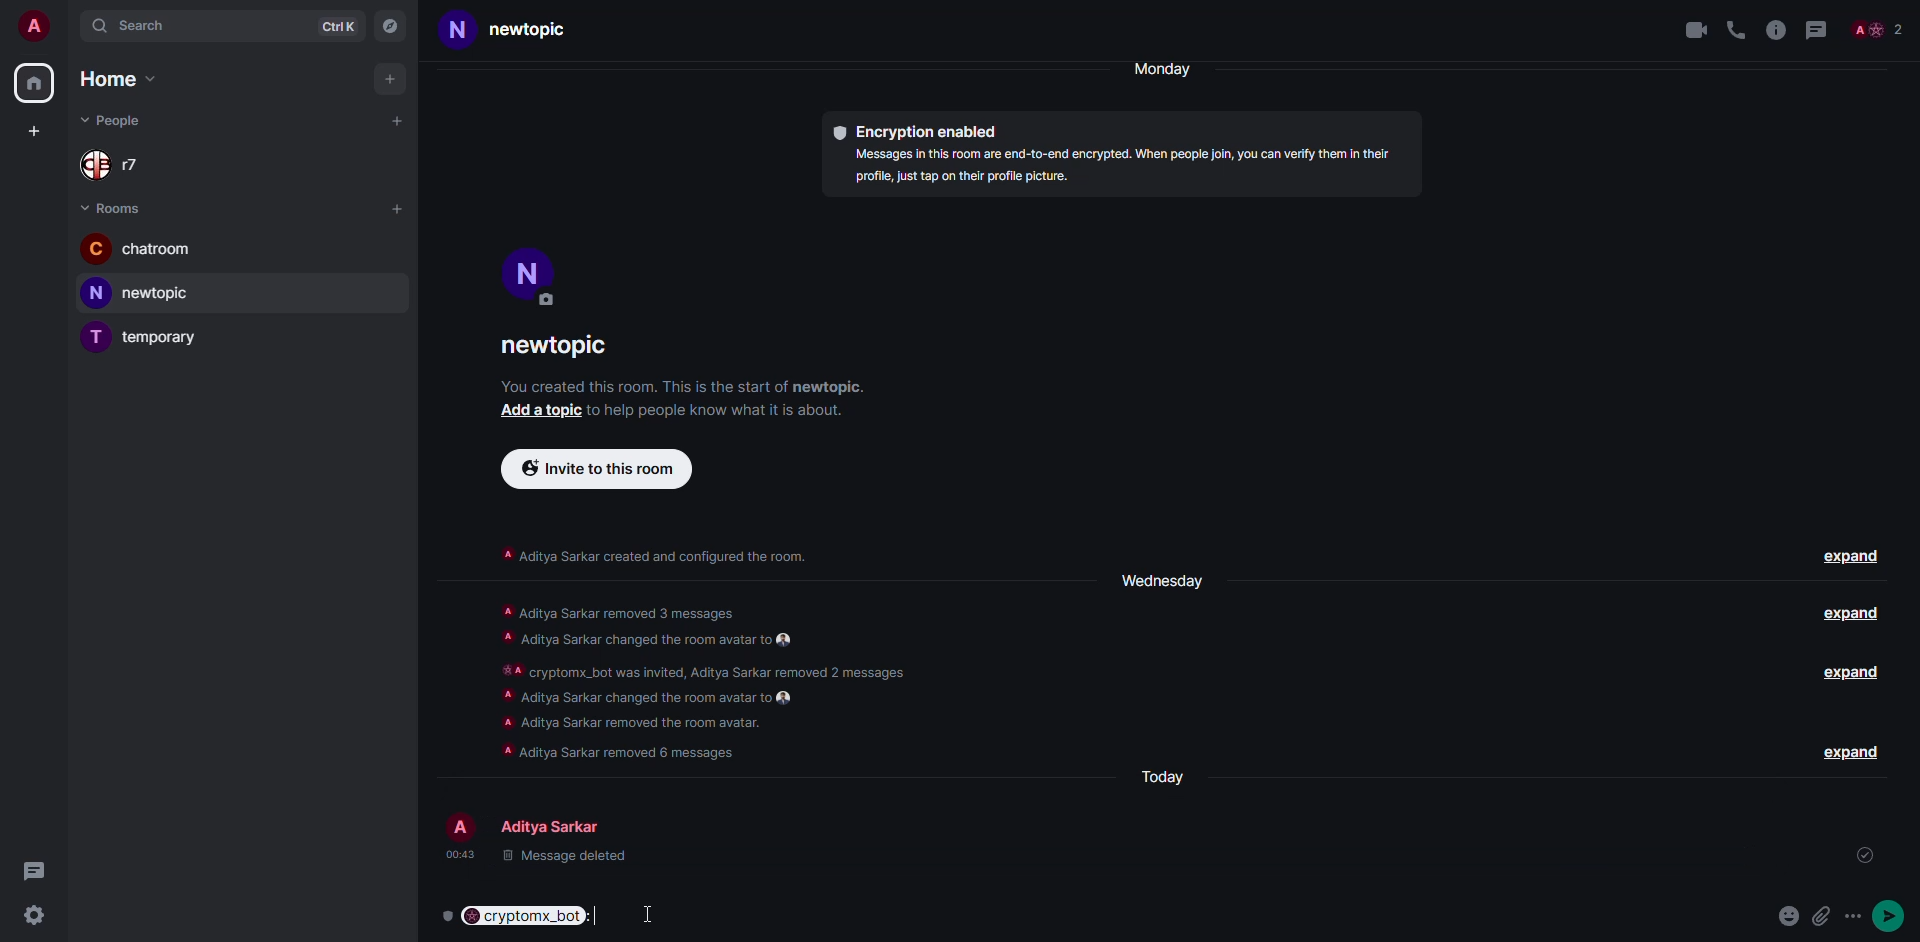 Image resolution: width=1920 pixels, height=942 pixels. Describe the element at coordinates (1865, 855) in the screenshot. I see `sent` at that location.